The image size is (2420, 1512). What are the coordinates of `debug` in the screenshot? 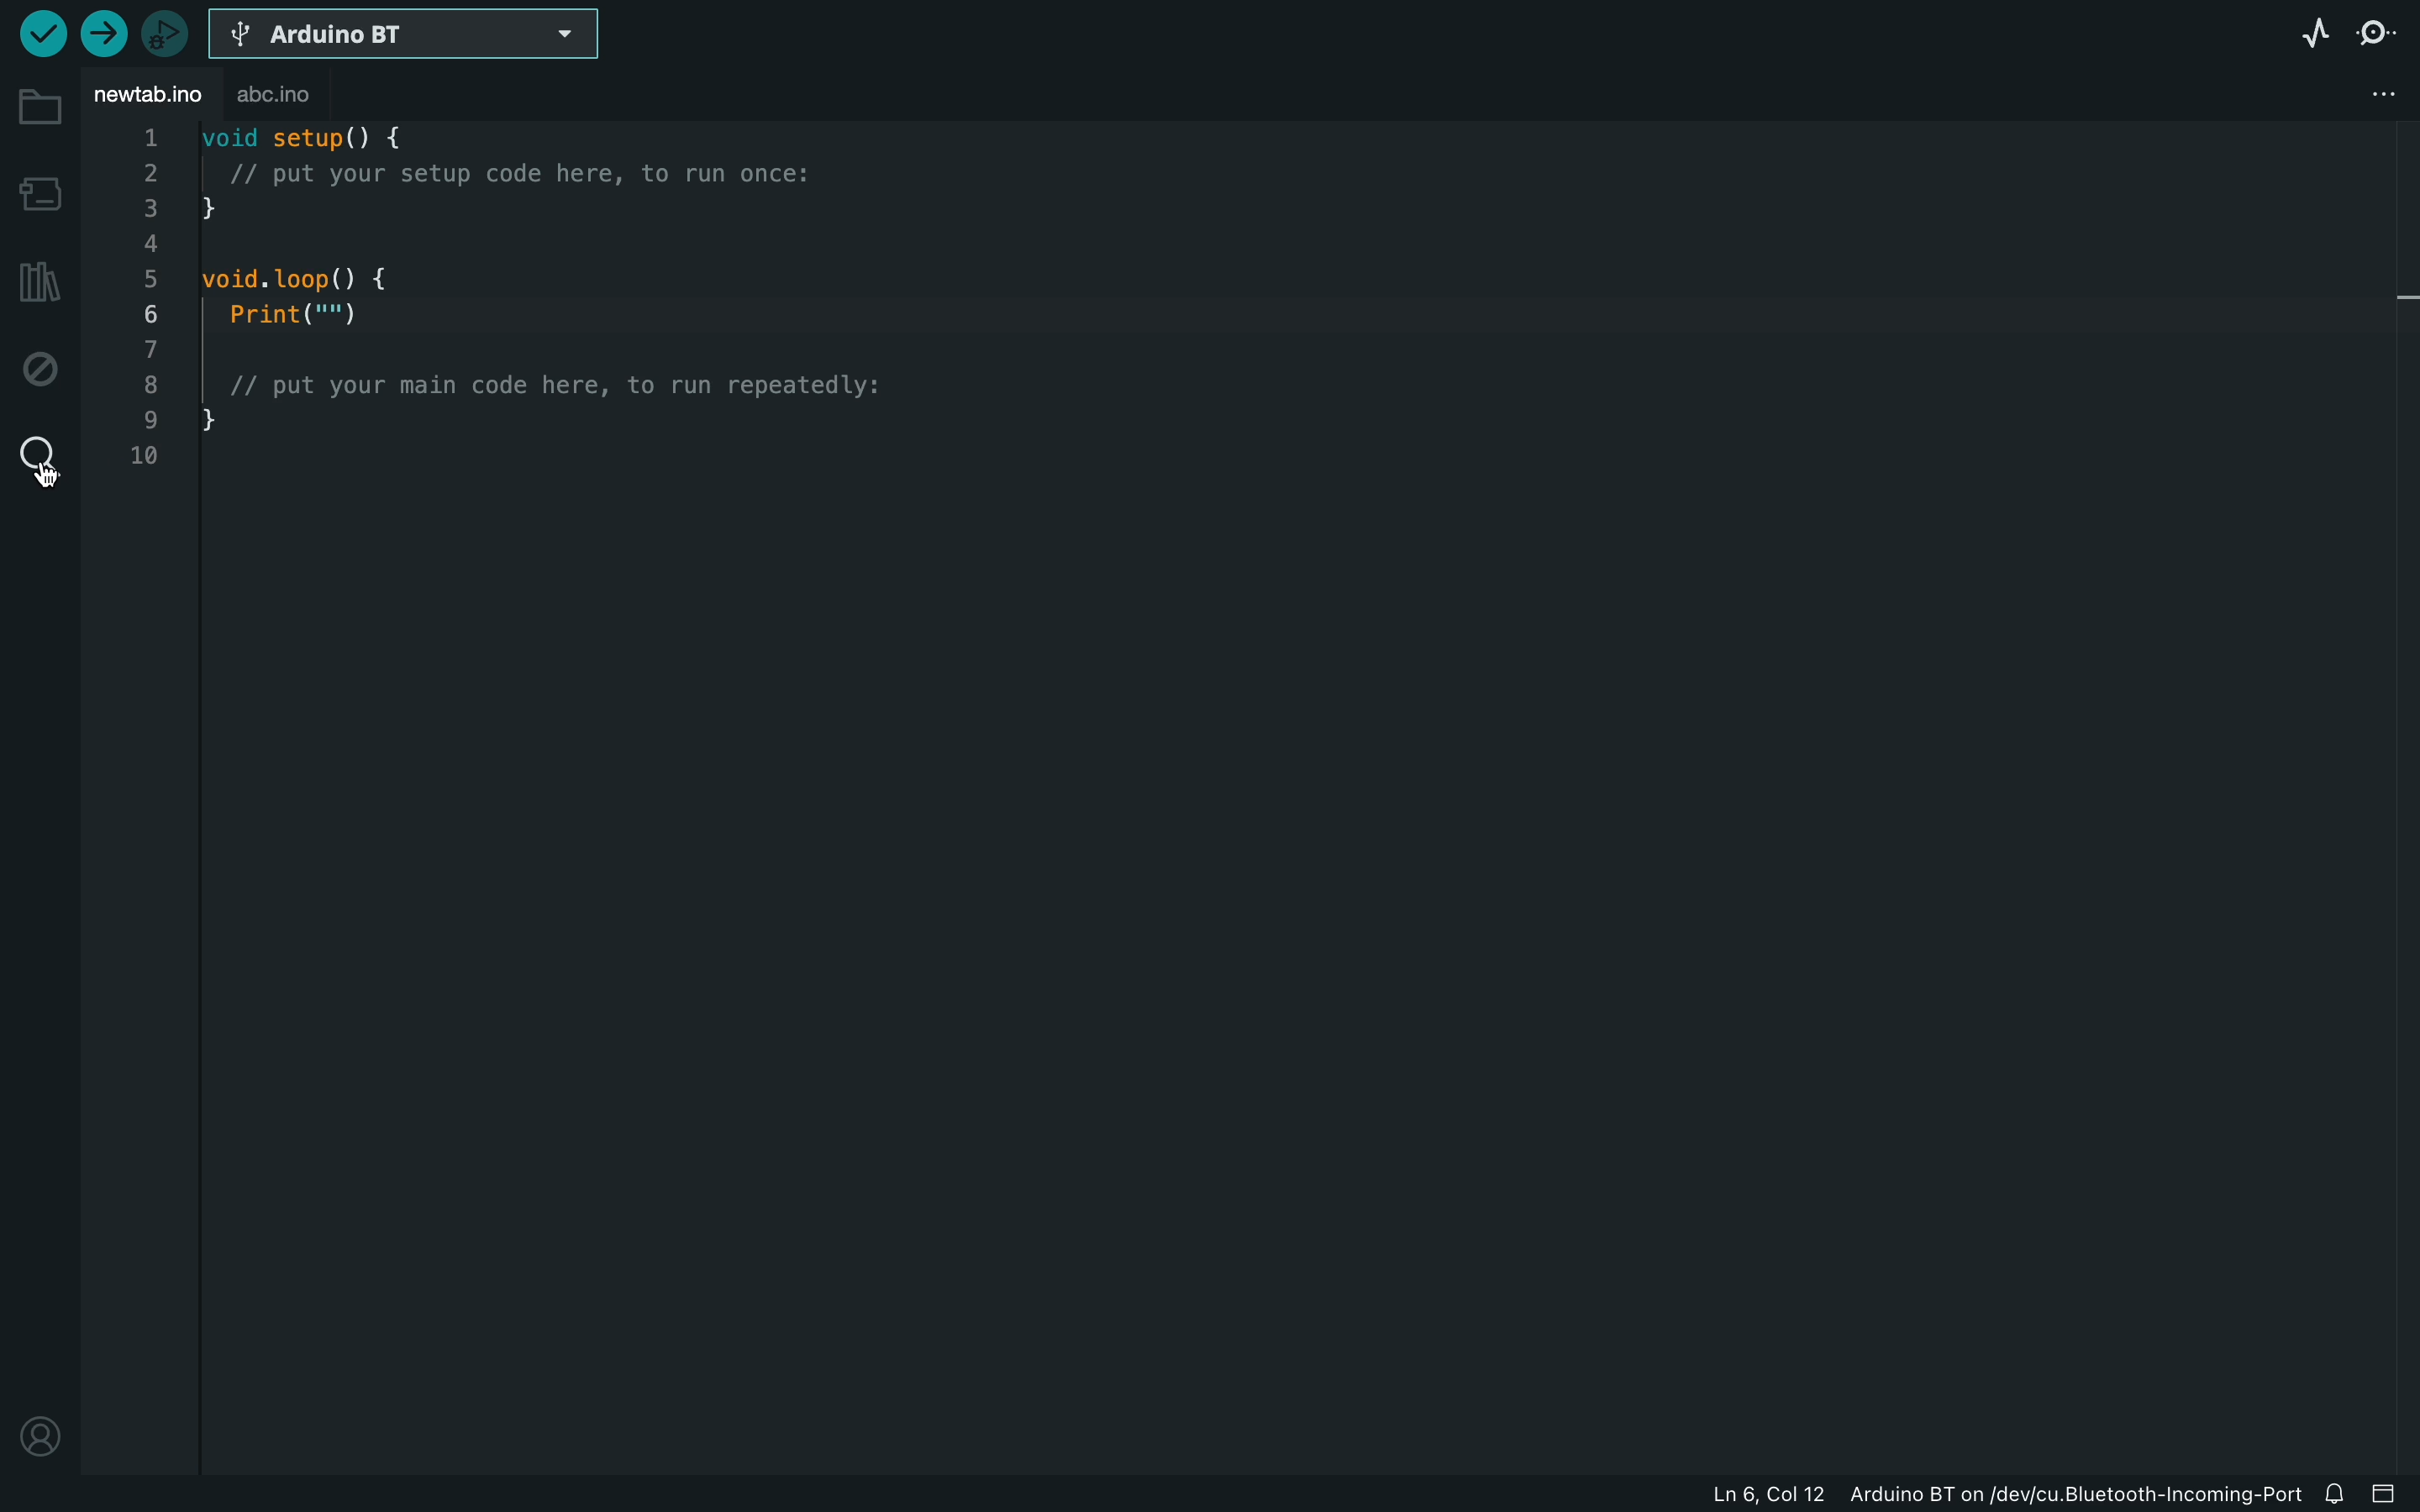 It's located at (43, 369).